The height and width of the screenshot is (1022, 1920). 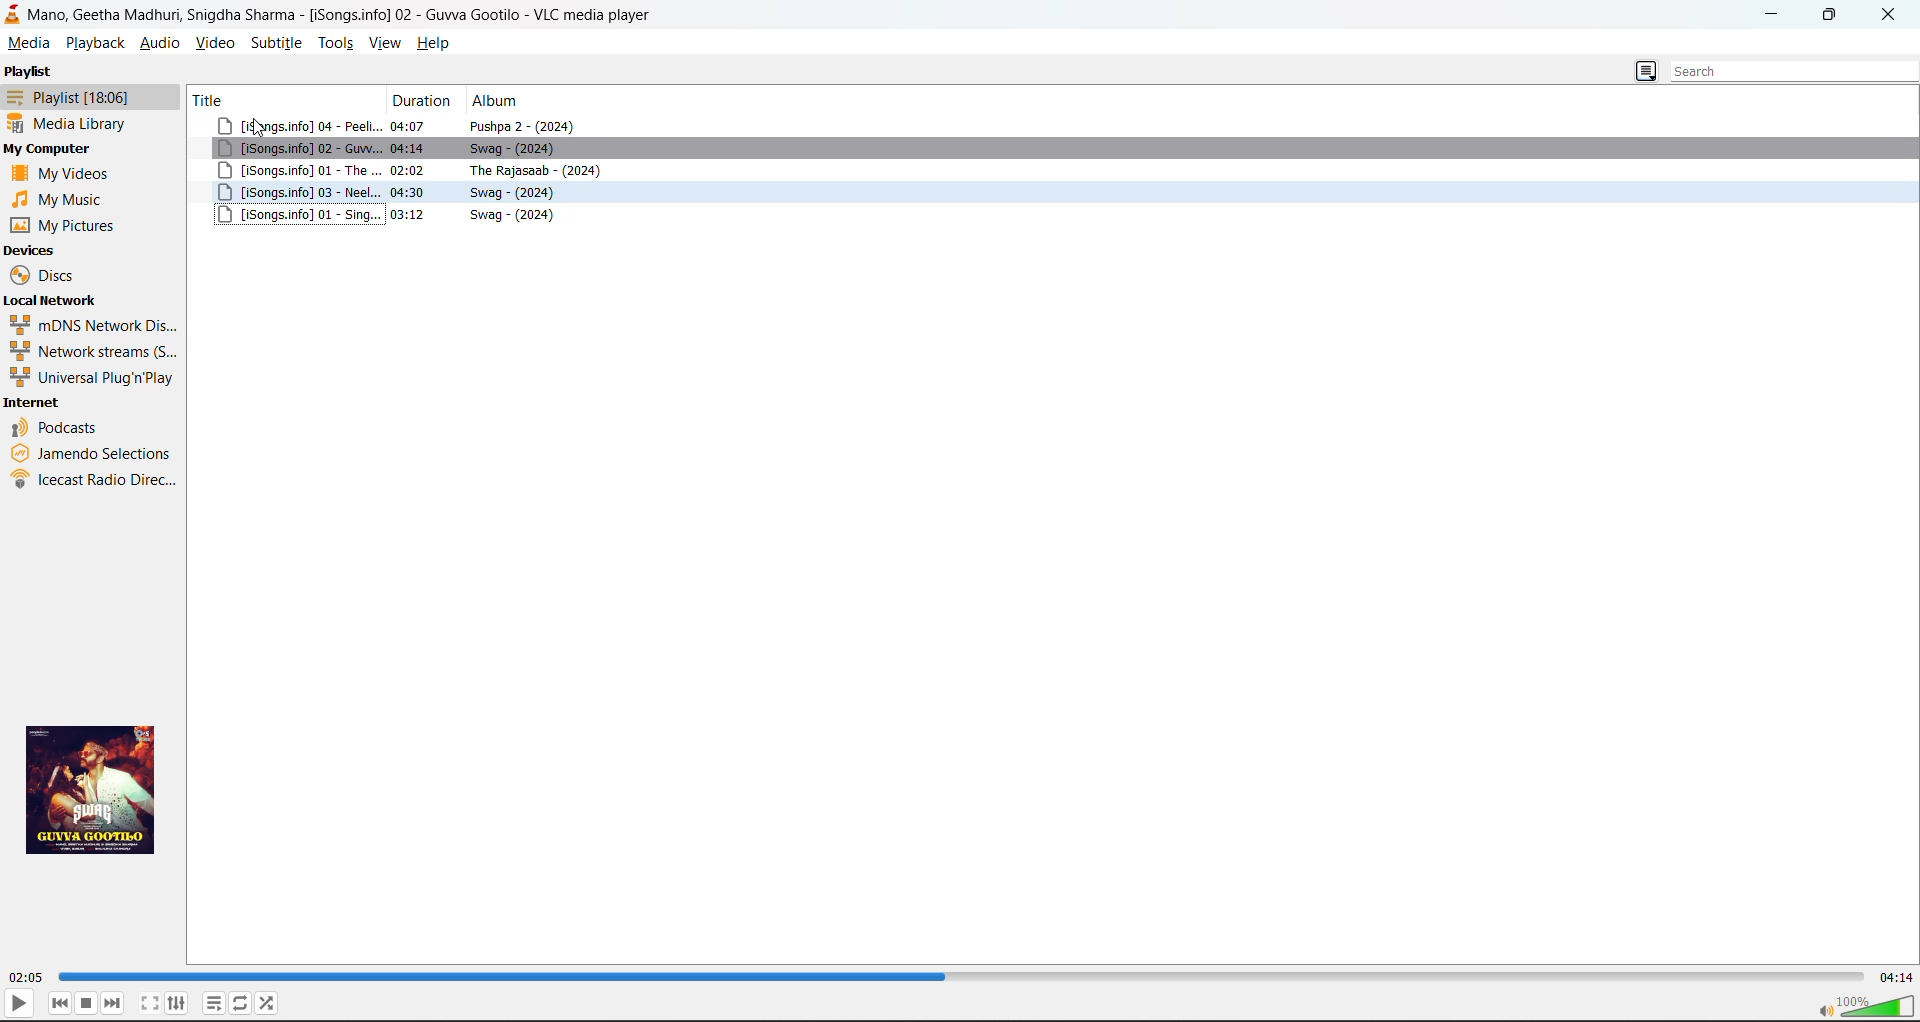 What do you see at coordinates (50, 299) in the screenshot?
I see `local network` at bounding box center [50, 299].